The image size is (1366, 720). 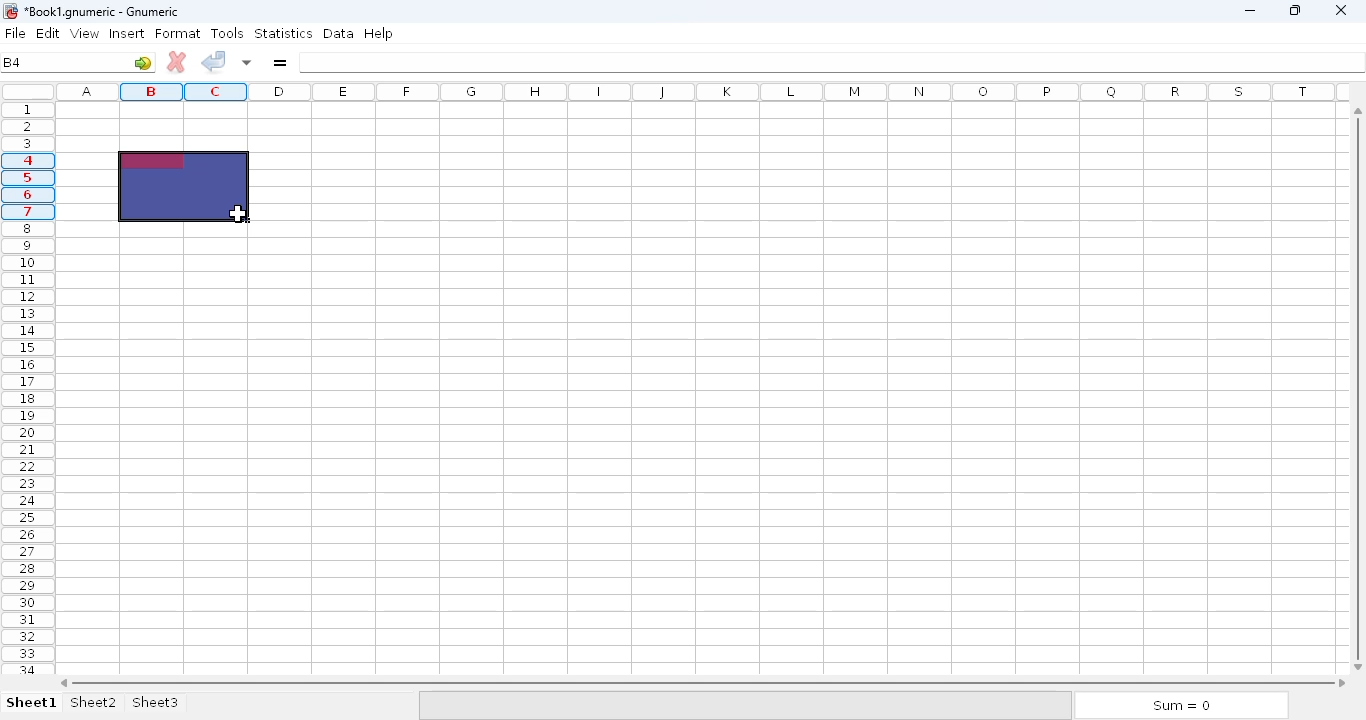 What do you see at coordinates (1250, 11) in the screenshot?
I see `minimize` at bounding box center [1250, 11].